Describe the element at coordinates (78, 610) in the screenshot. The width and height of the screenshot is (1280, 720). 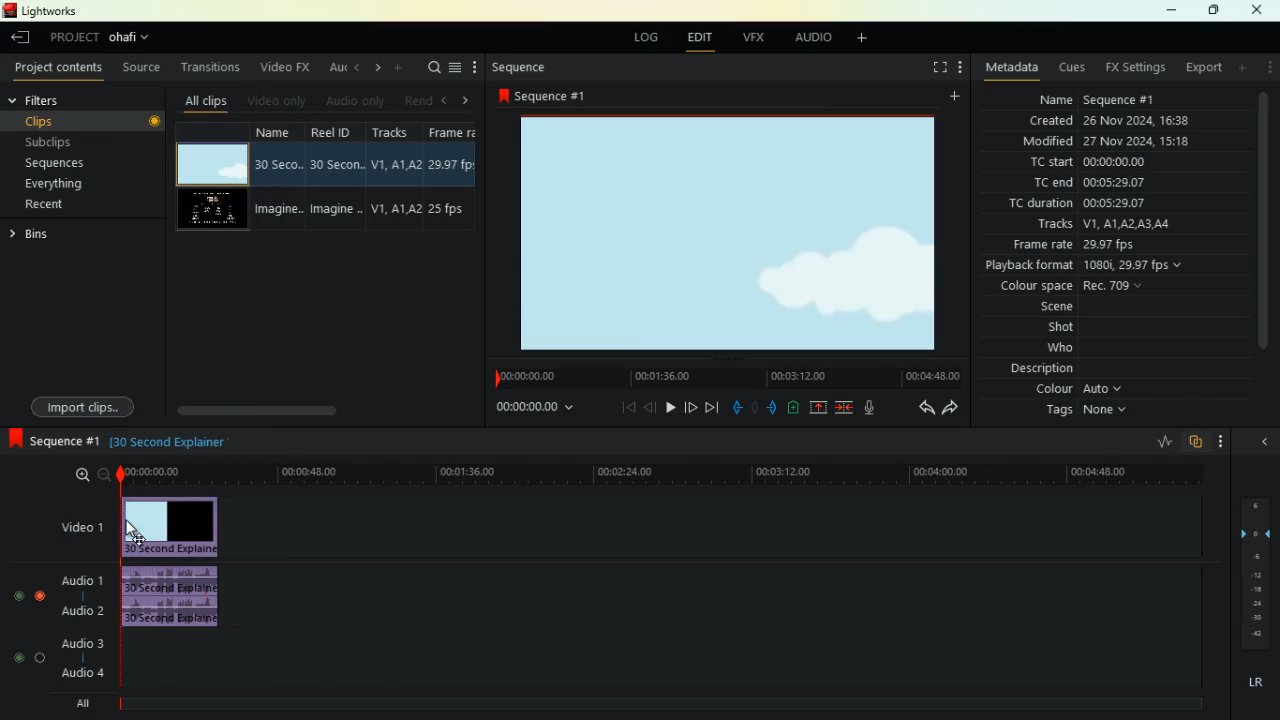
I see `audio2` at that location.